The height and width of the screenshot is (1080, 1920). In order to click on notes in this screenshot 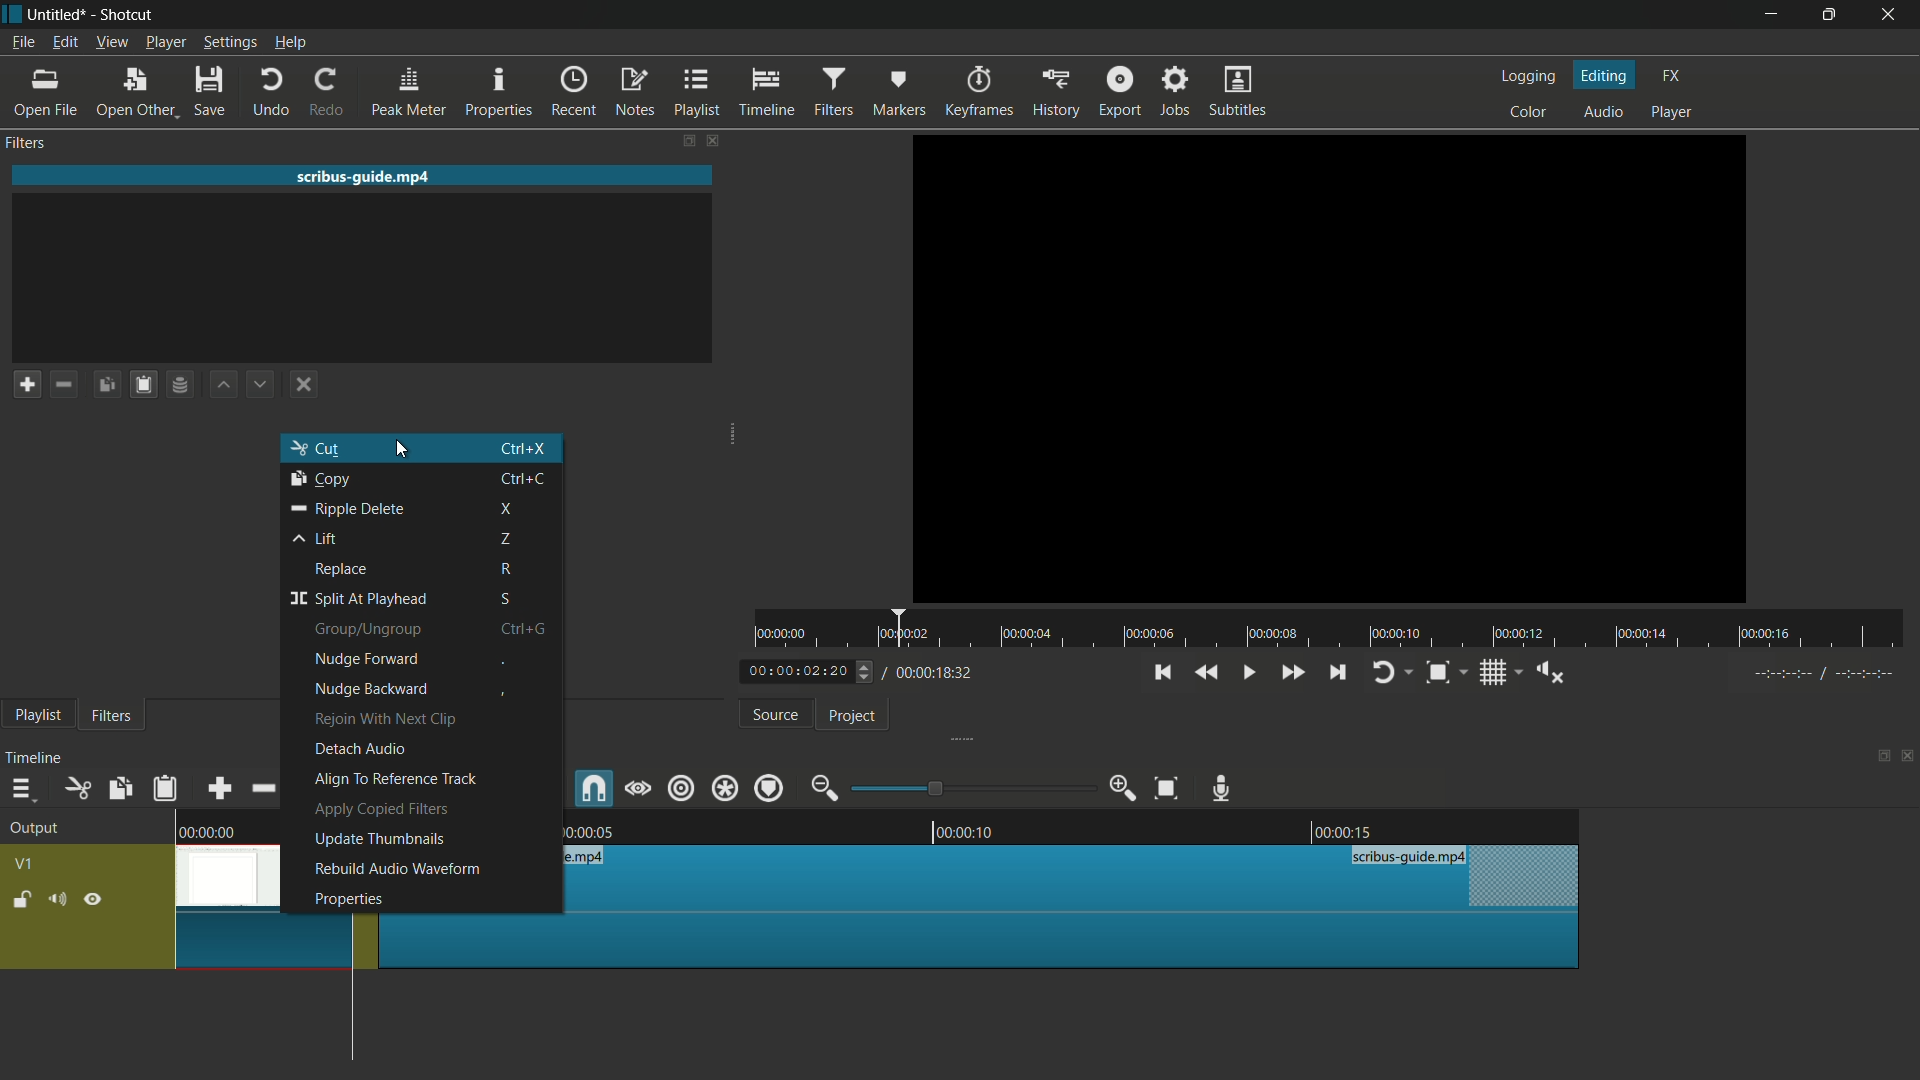, I will do `click(637, 92)`.